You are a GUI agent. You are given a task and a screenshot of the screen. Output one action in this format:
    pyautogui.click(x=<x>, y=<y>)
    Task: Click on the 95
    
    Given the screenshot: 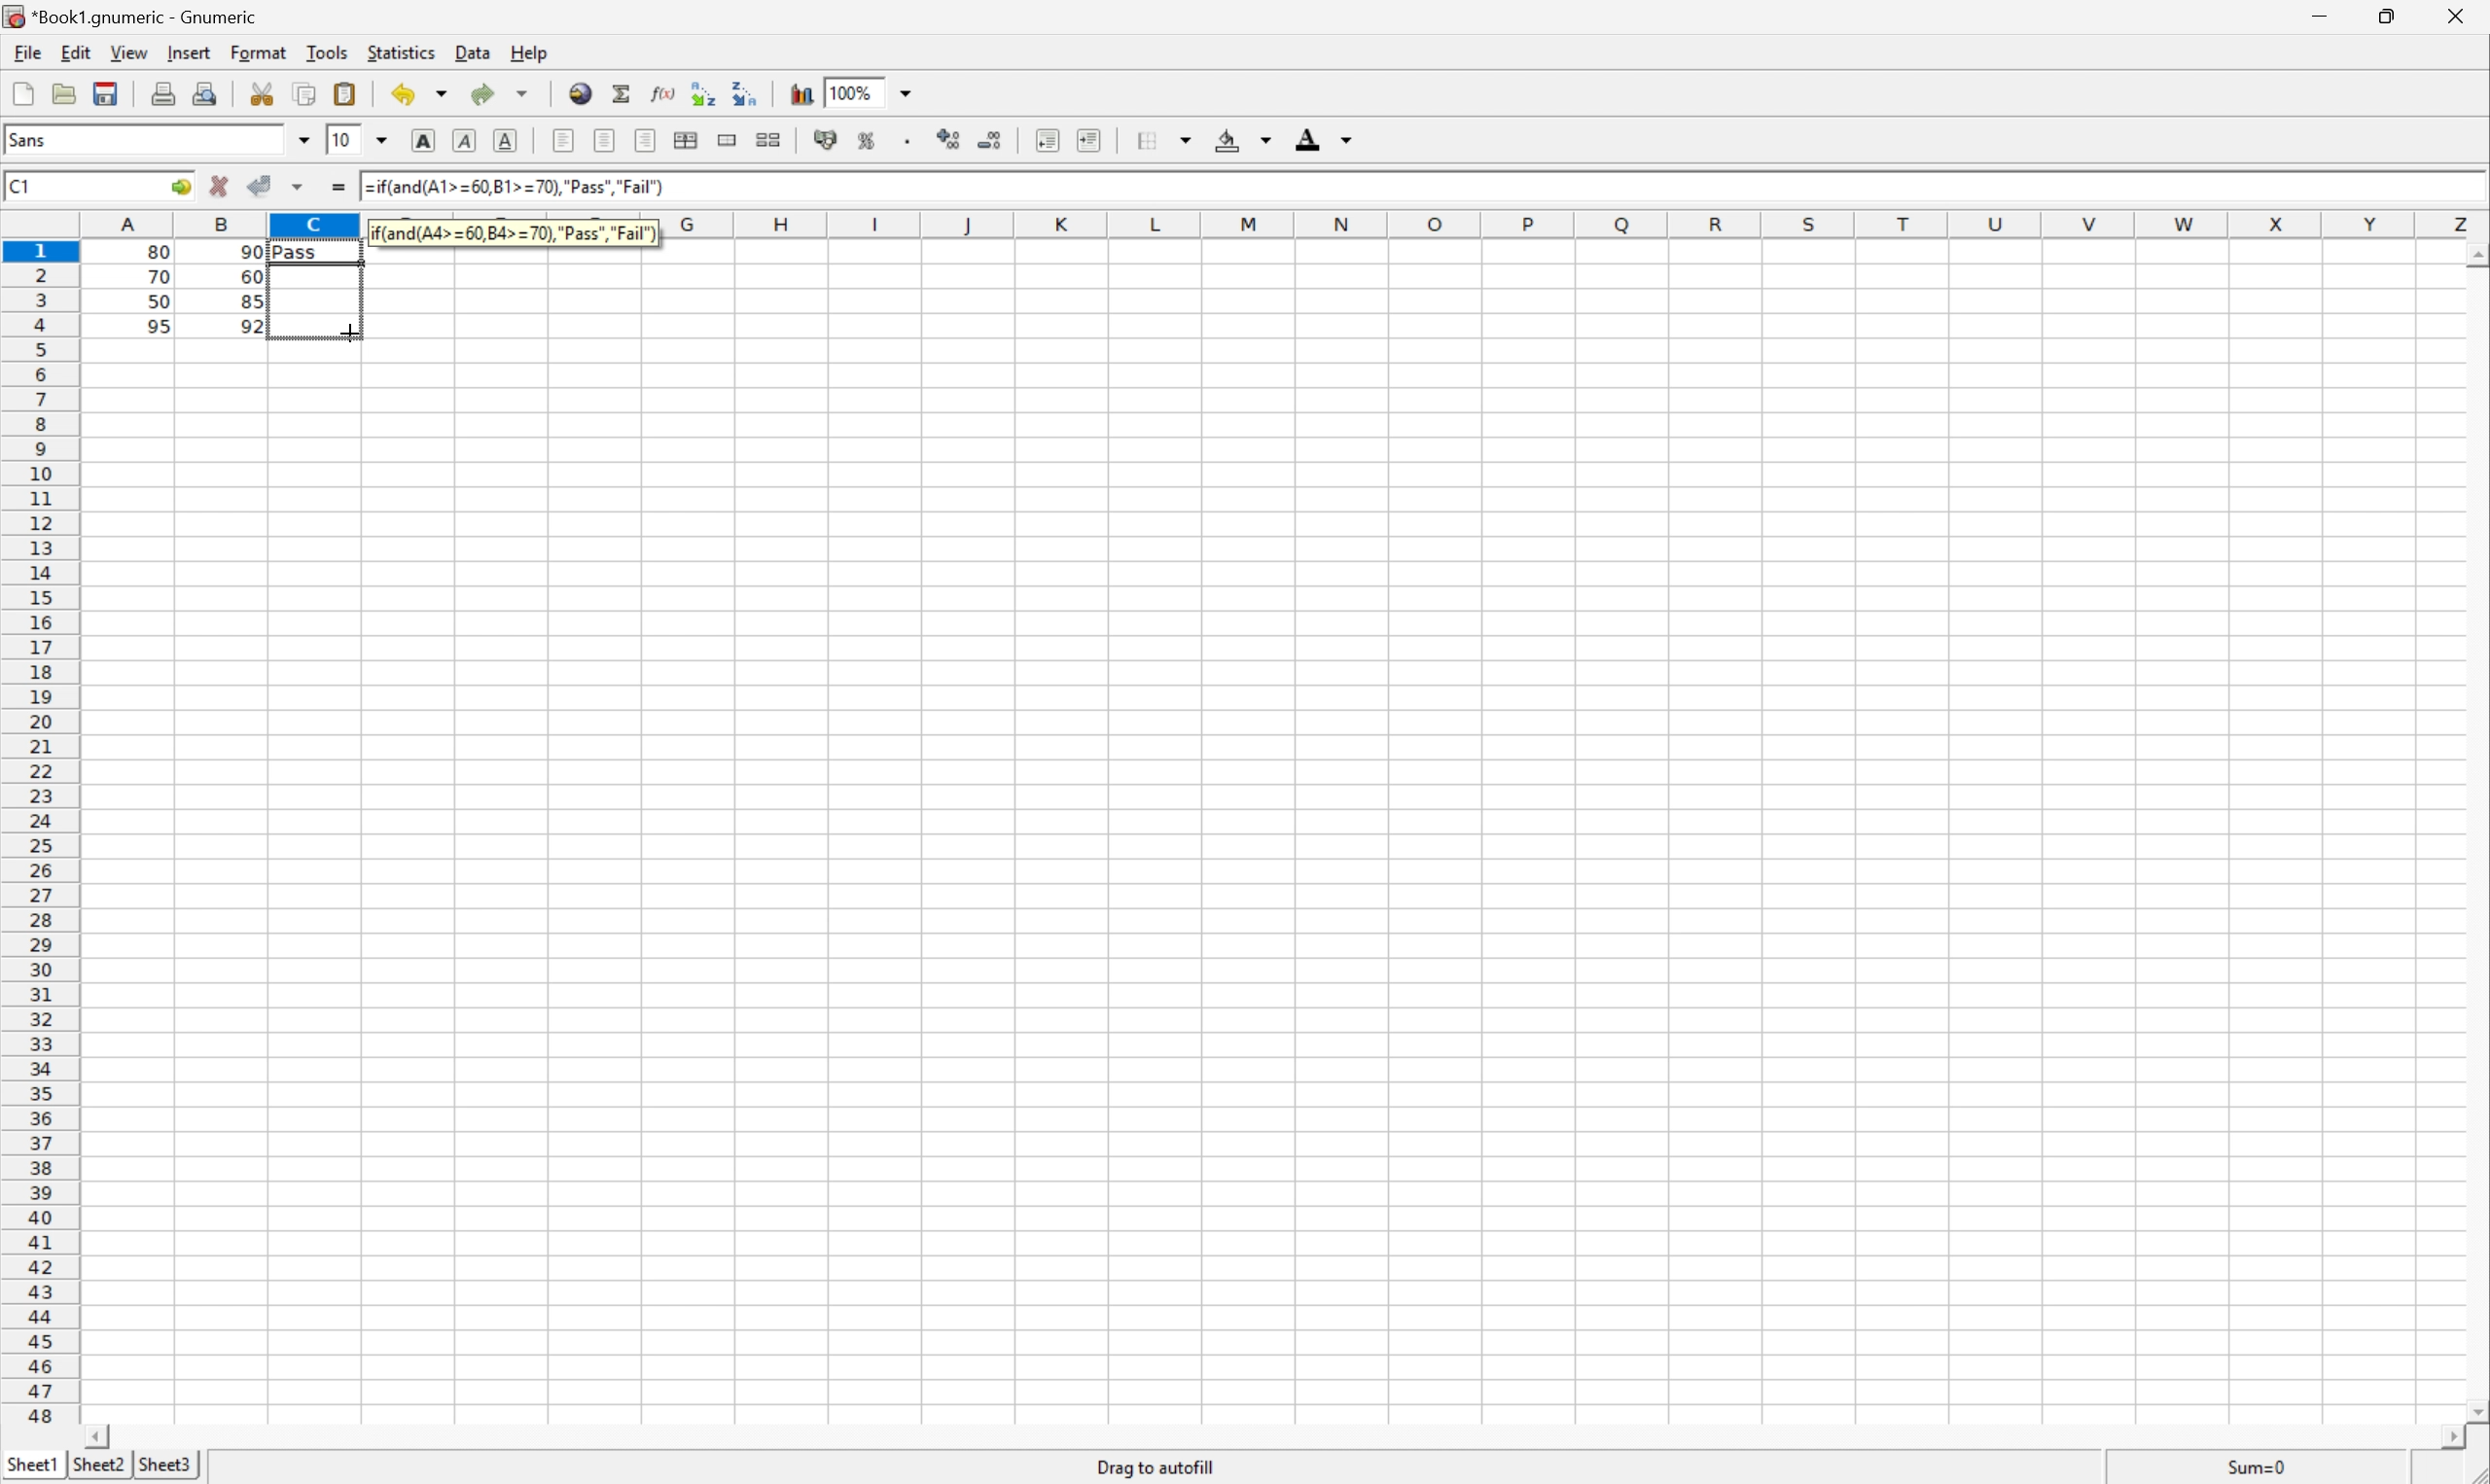 What is the action you would take?
    pyautogui.click(x=157, y=326)
    